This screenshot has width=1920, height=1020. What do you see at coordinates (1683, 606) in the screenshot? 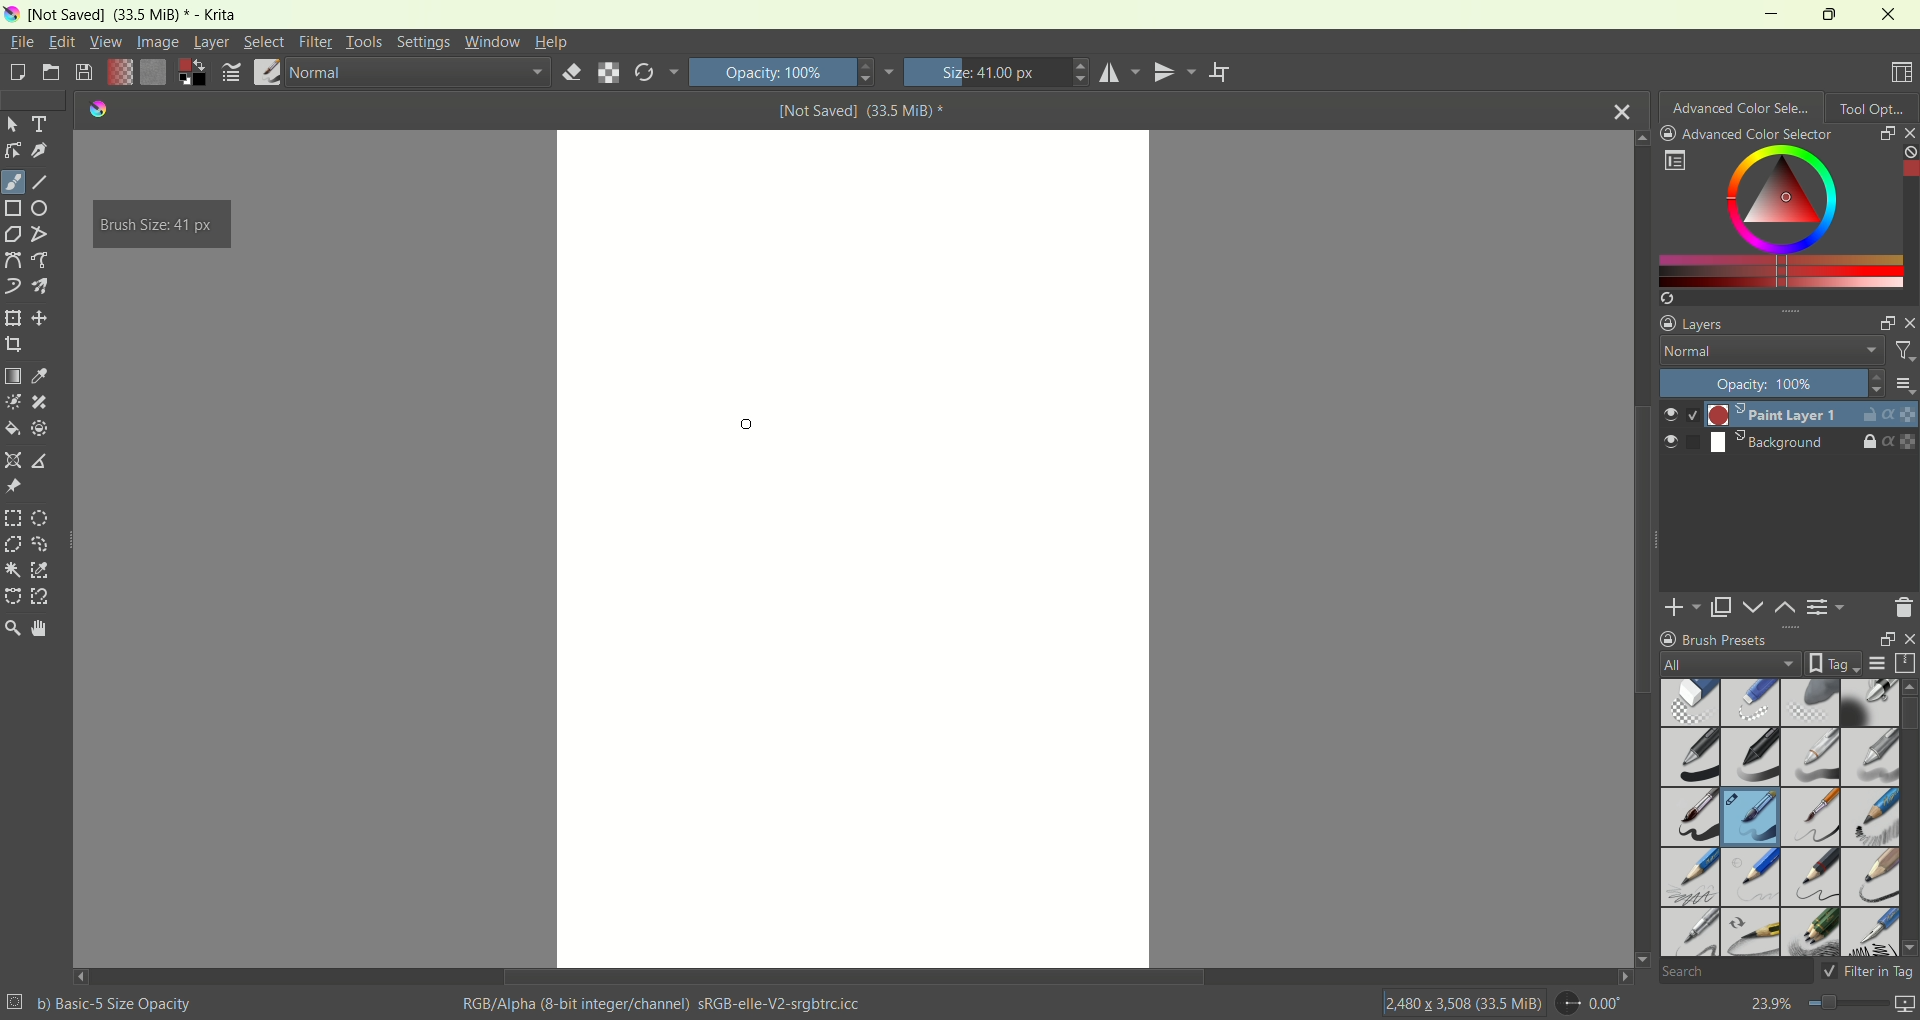
I see `add` at bounding box center [1683, 606].